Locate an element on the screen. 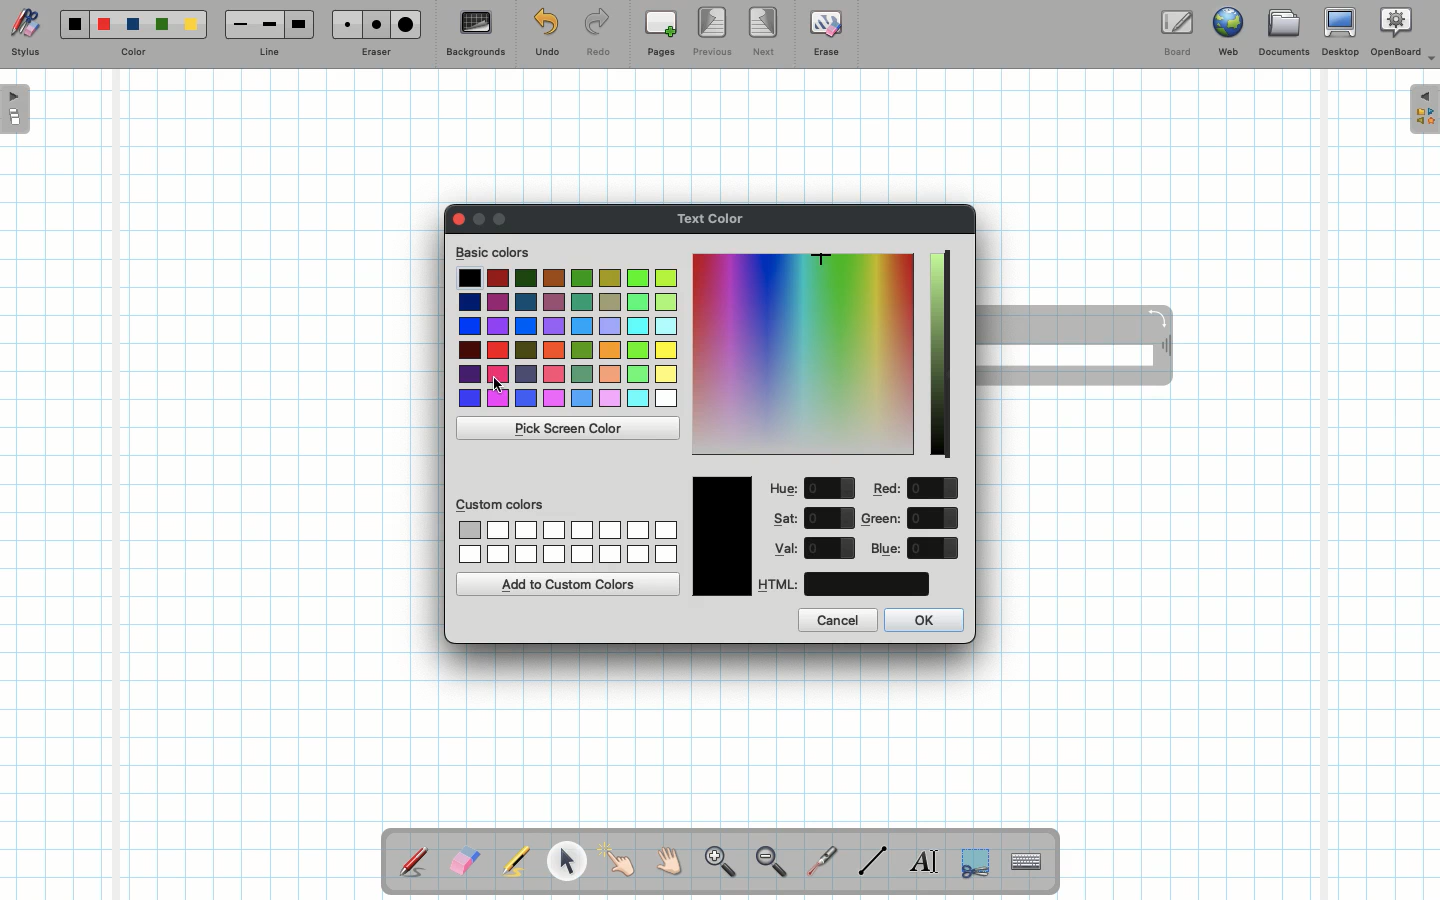 The width and height of the screenshot is (1440, 900). Green is located at coordinates (162, 26).